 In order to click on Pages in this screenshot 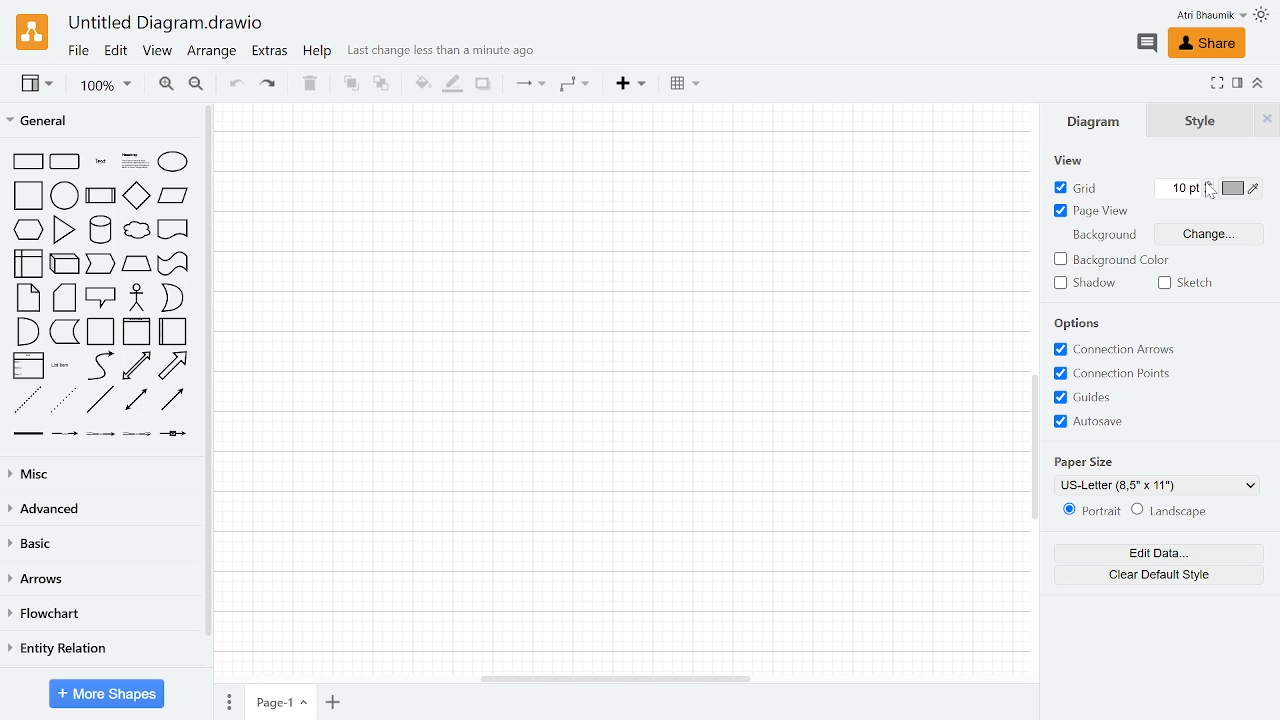, I will do `click(229, 701)`.